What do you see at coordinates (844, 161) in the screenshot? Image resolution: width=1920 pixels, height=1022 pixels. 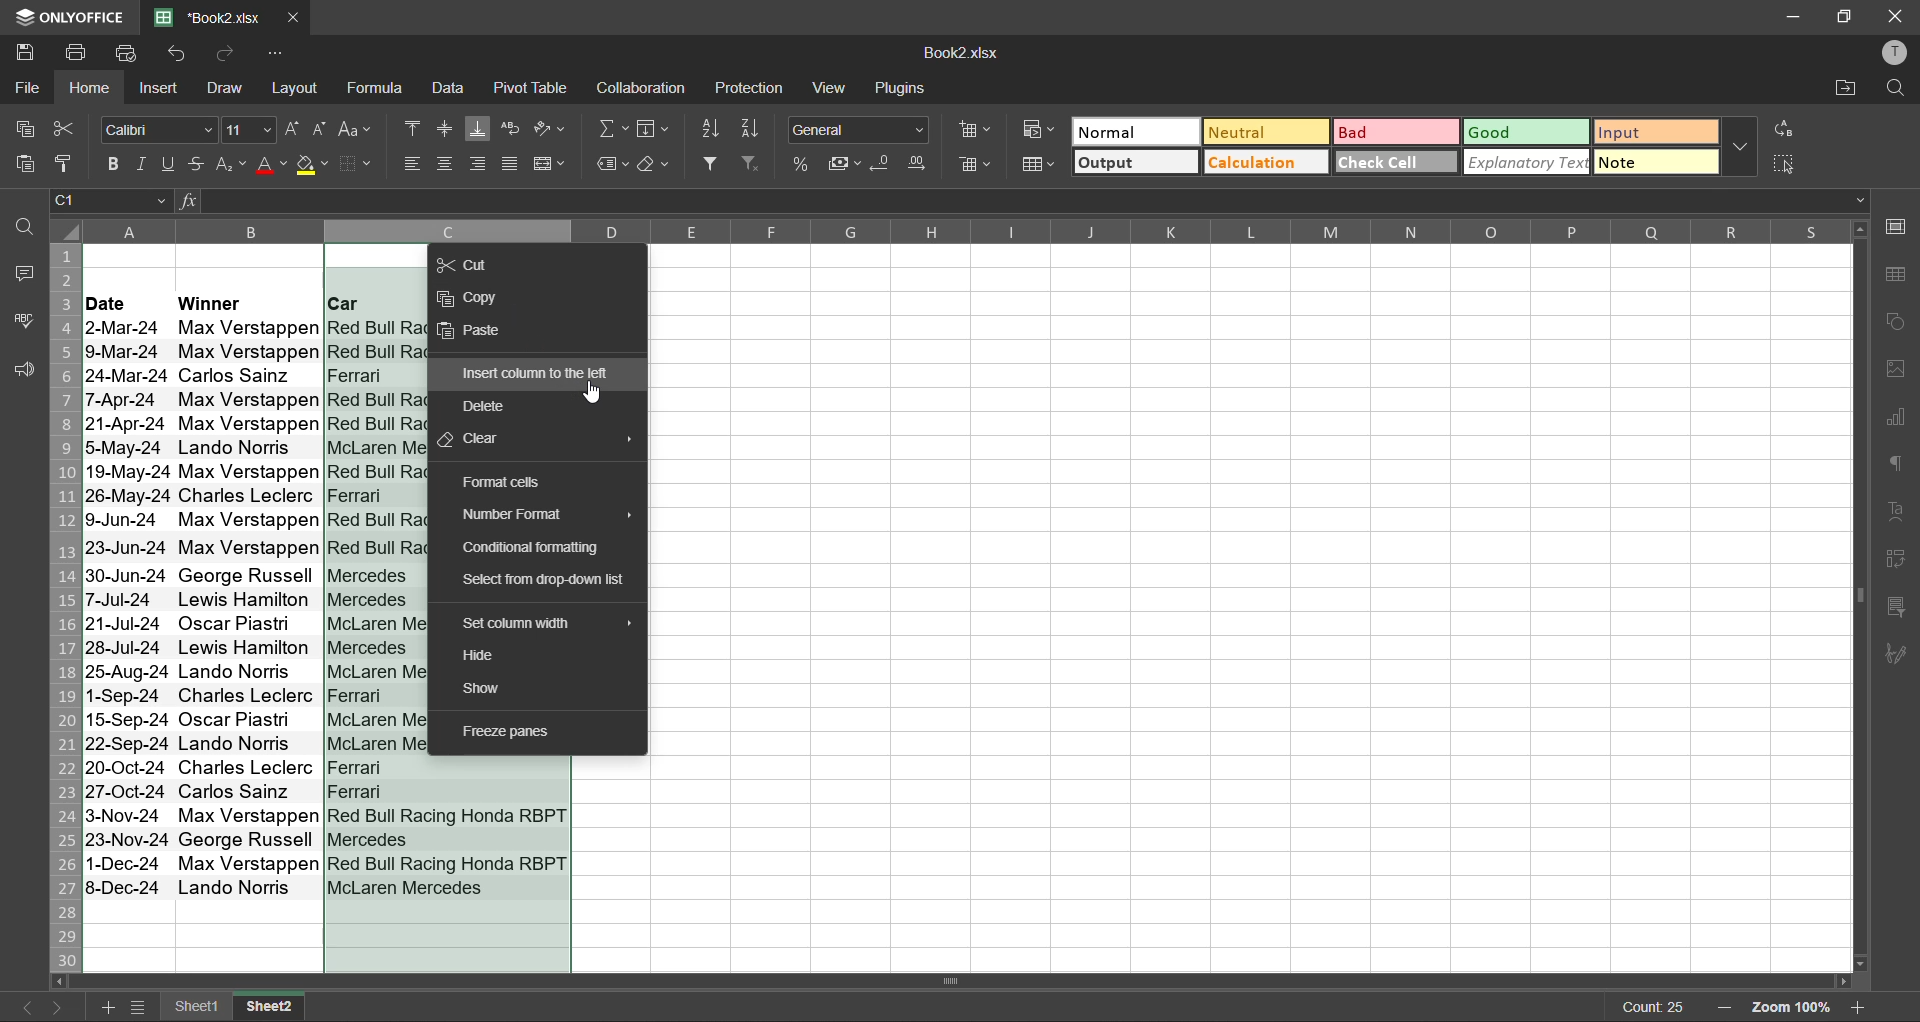 I see `accounting` at bounding box center [844, 161].